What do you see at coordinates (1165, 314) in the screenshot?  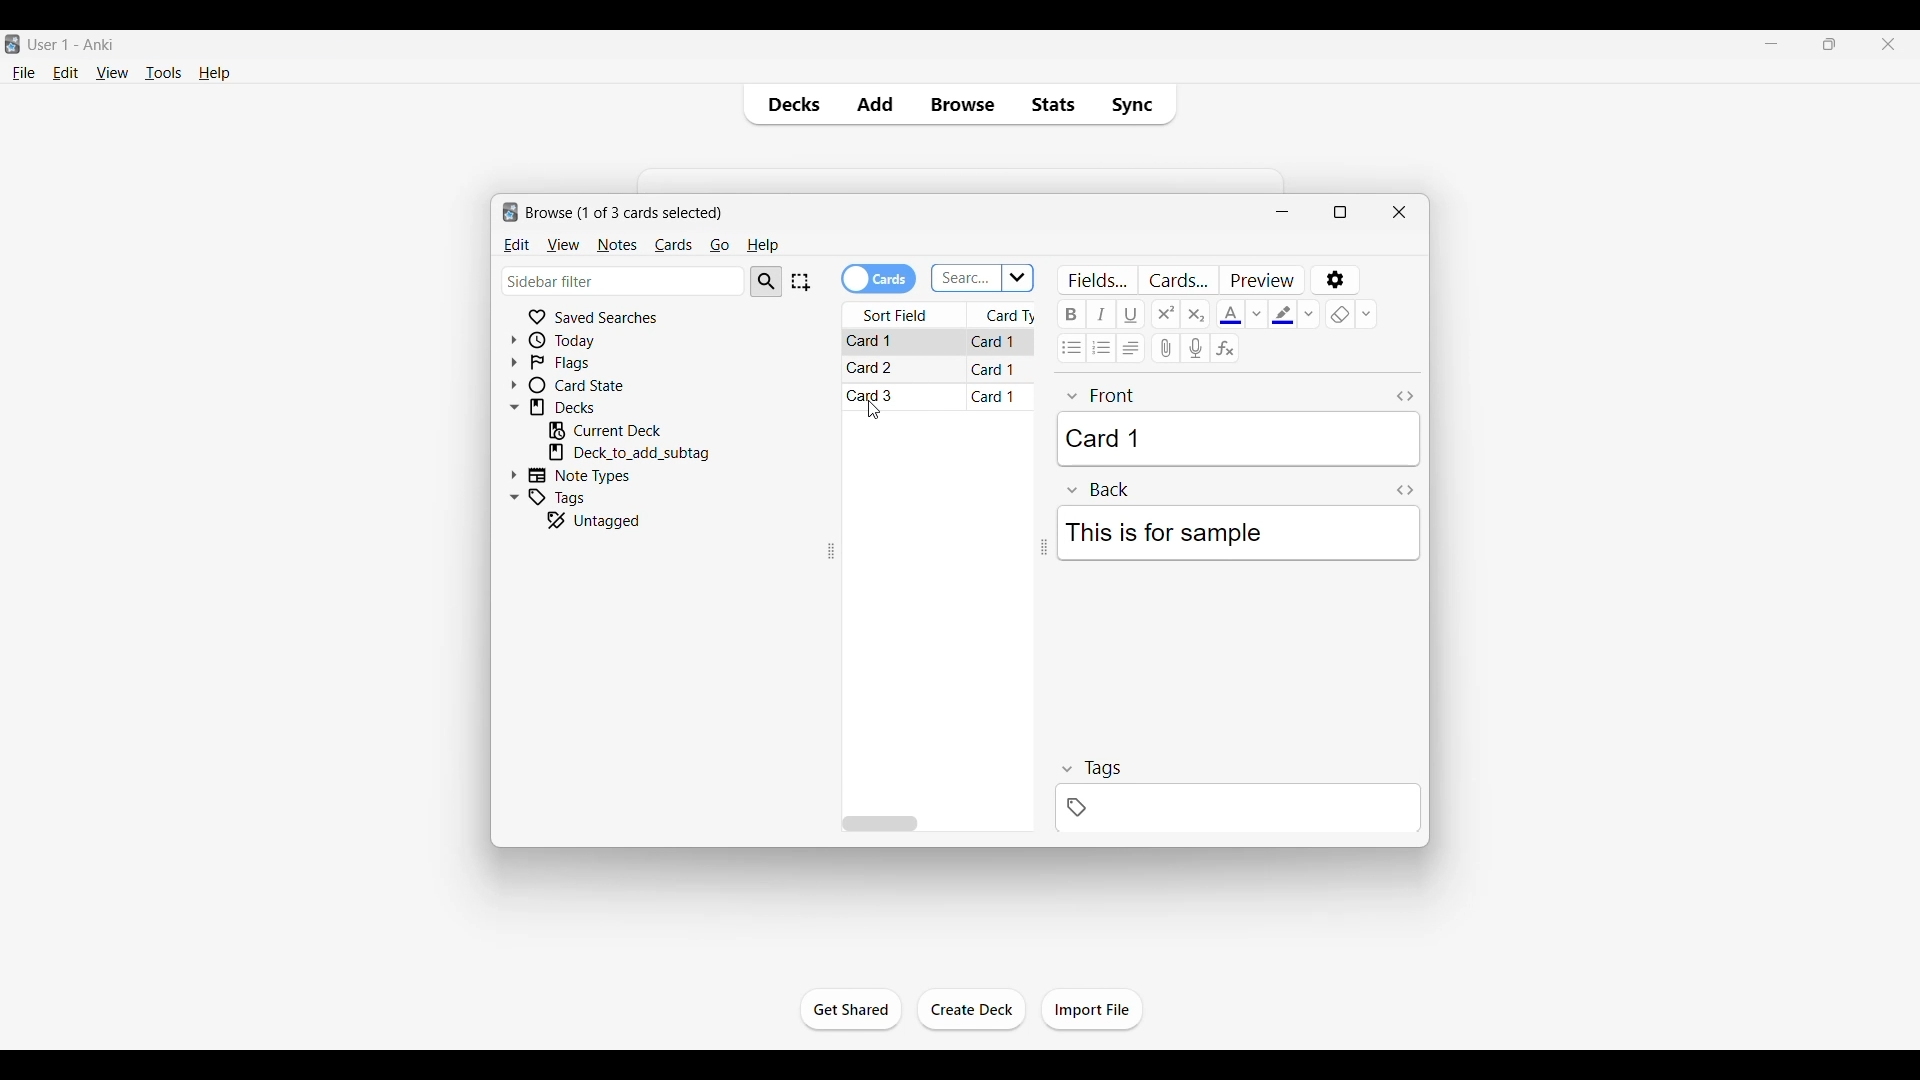 I see `Superscript` at bounding box center [1165, 314].